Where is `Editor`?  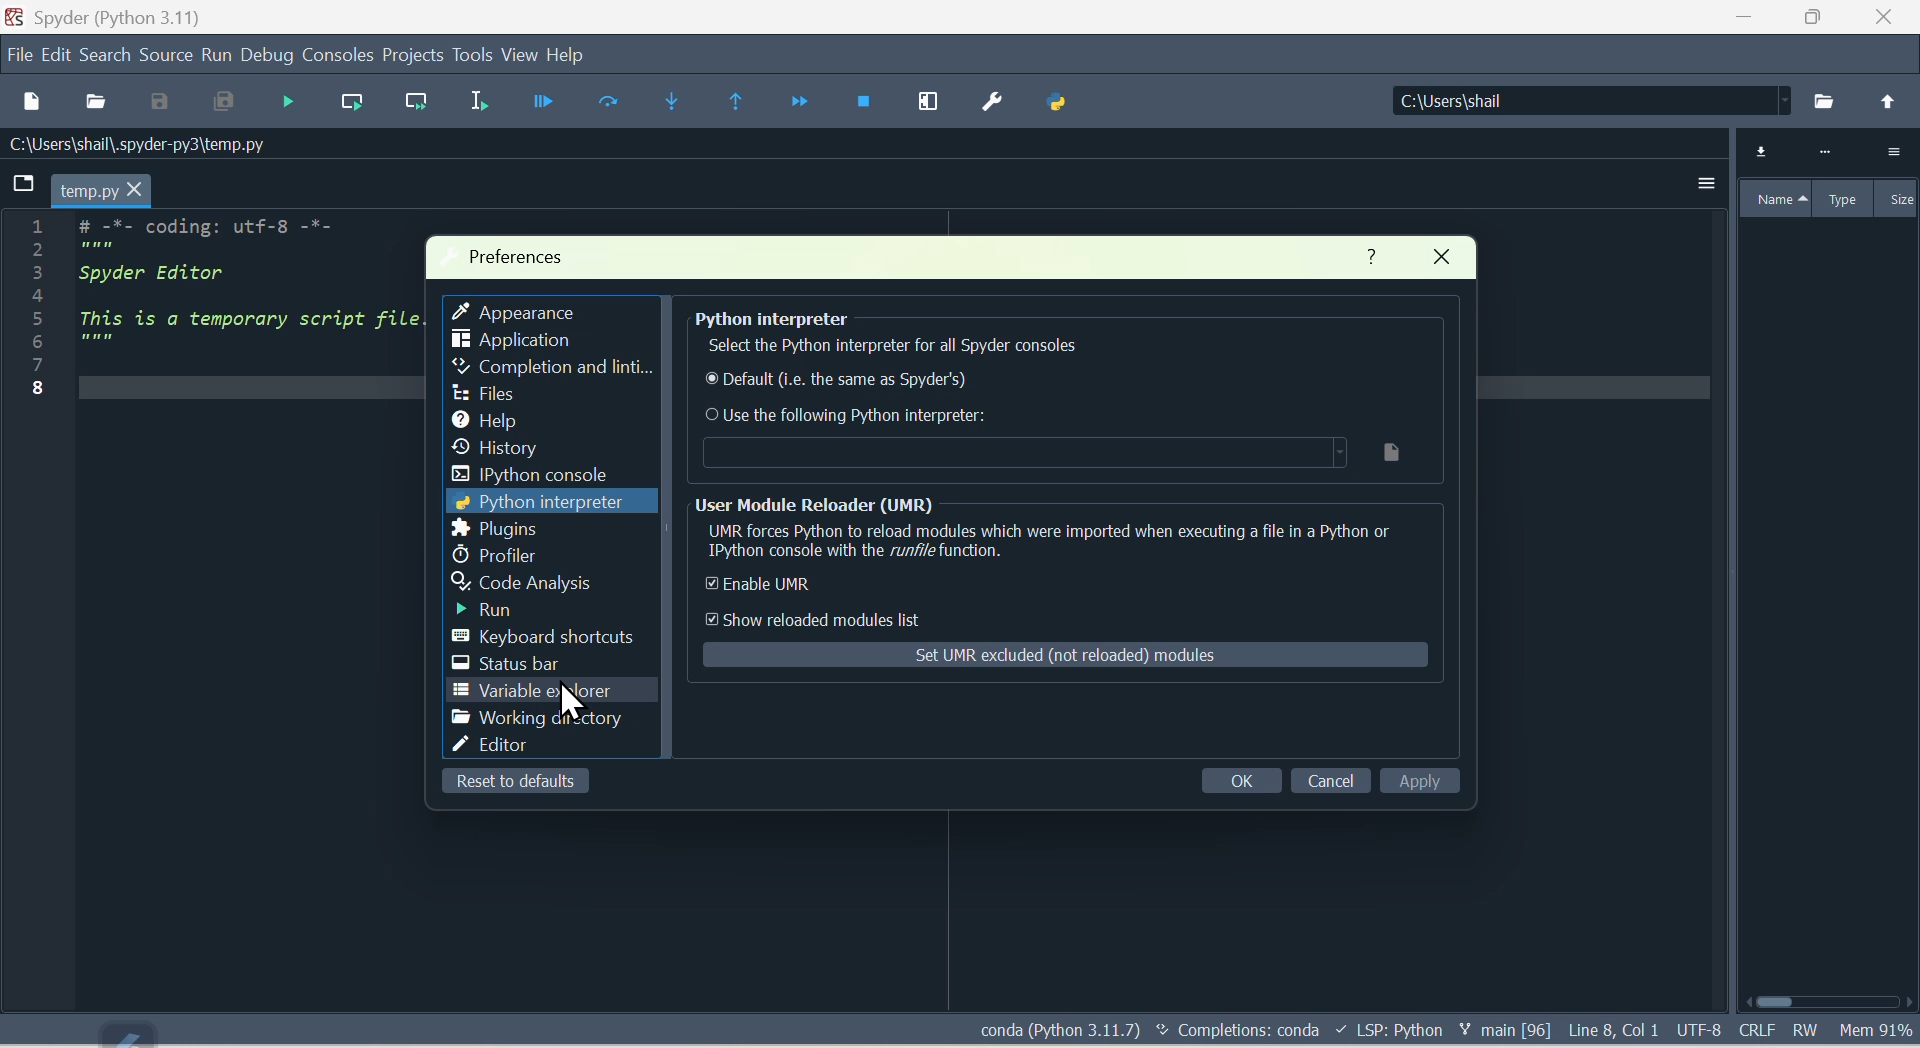 Editor is located at coordinates (490, 745).